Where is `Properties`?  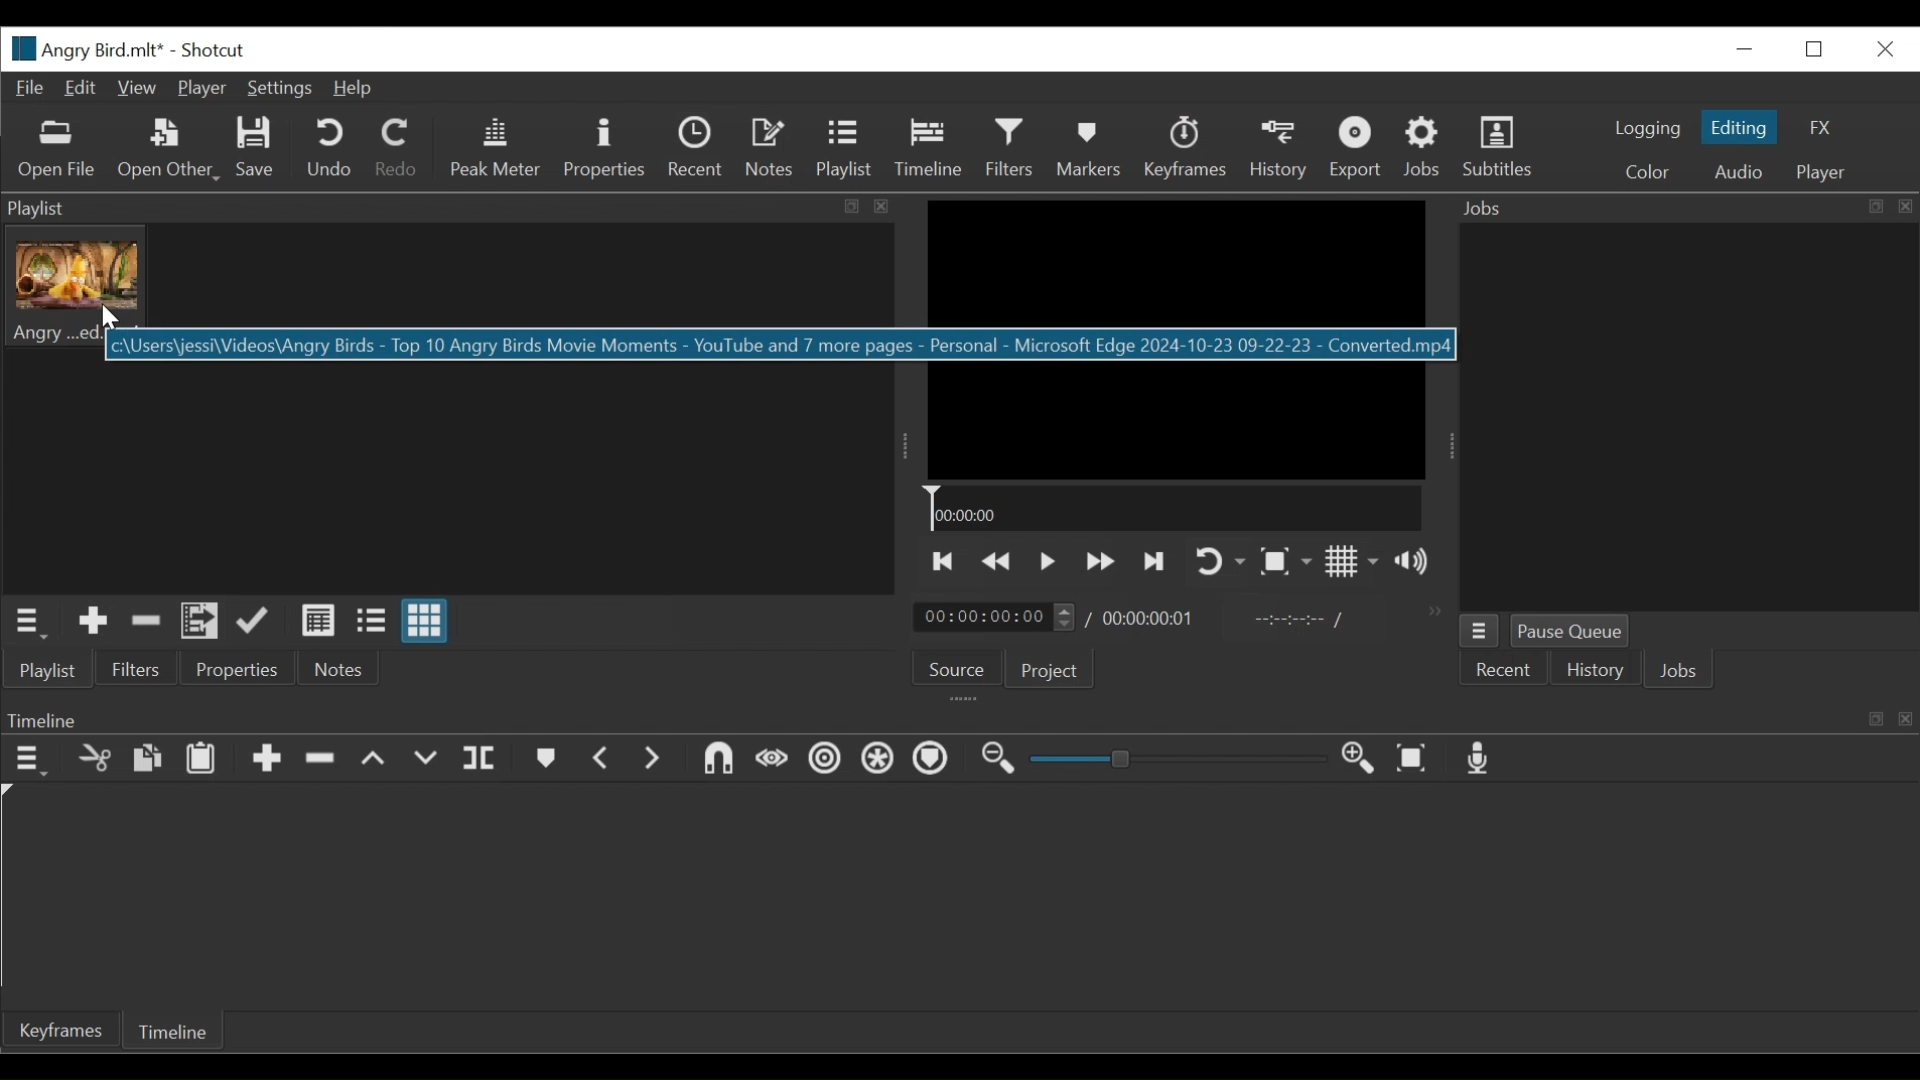
Properties is located at coordinates (605, 149).